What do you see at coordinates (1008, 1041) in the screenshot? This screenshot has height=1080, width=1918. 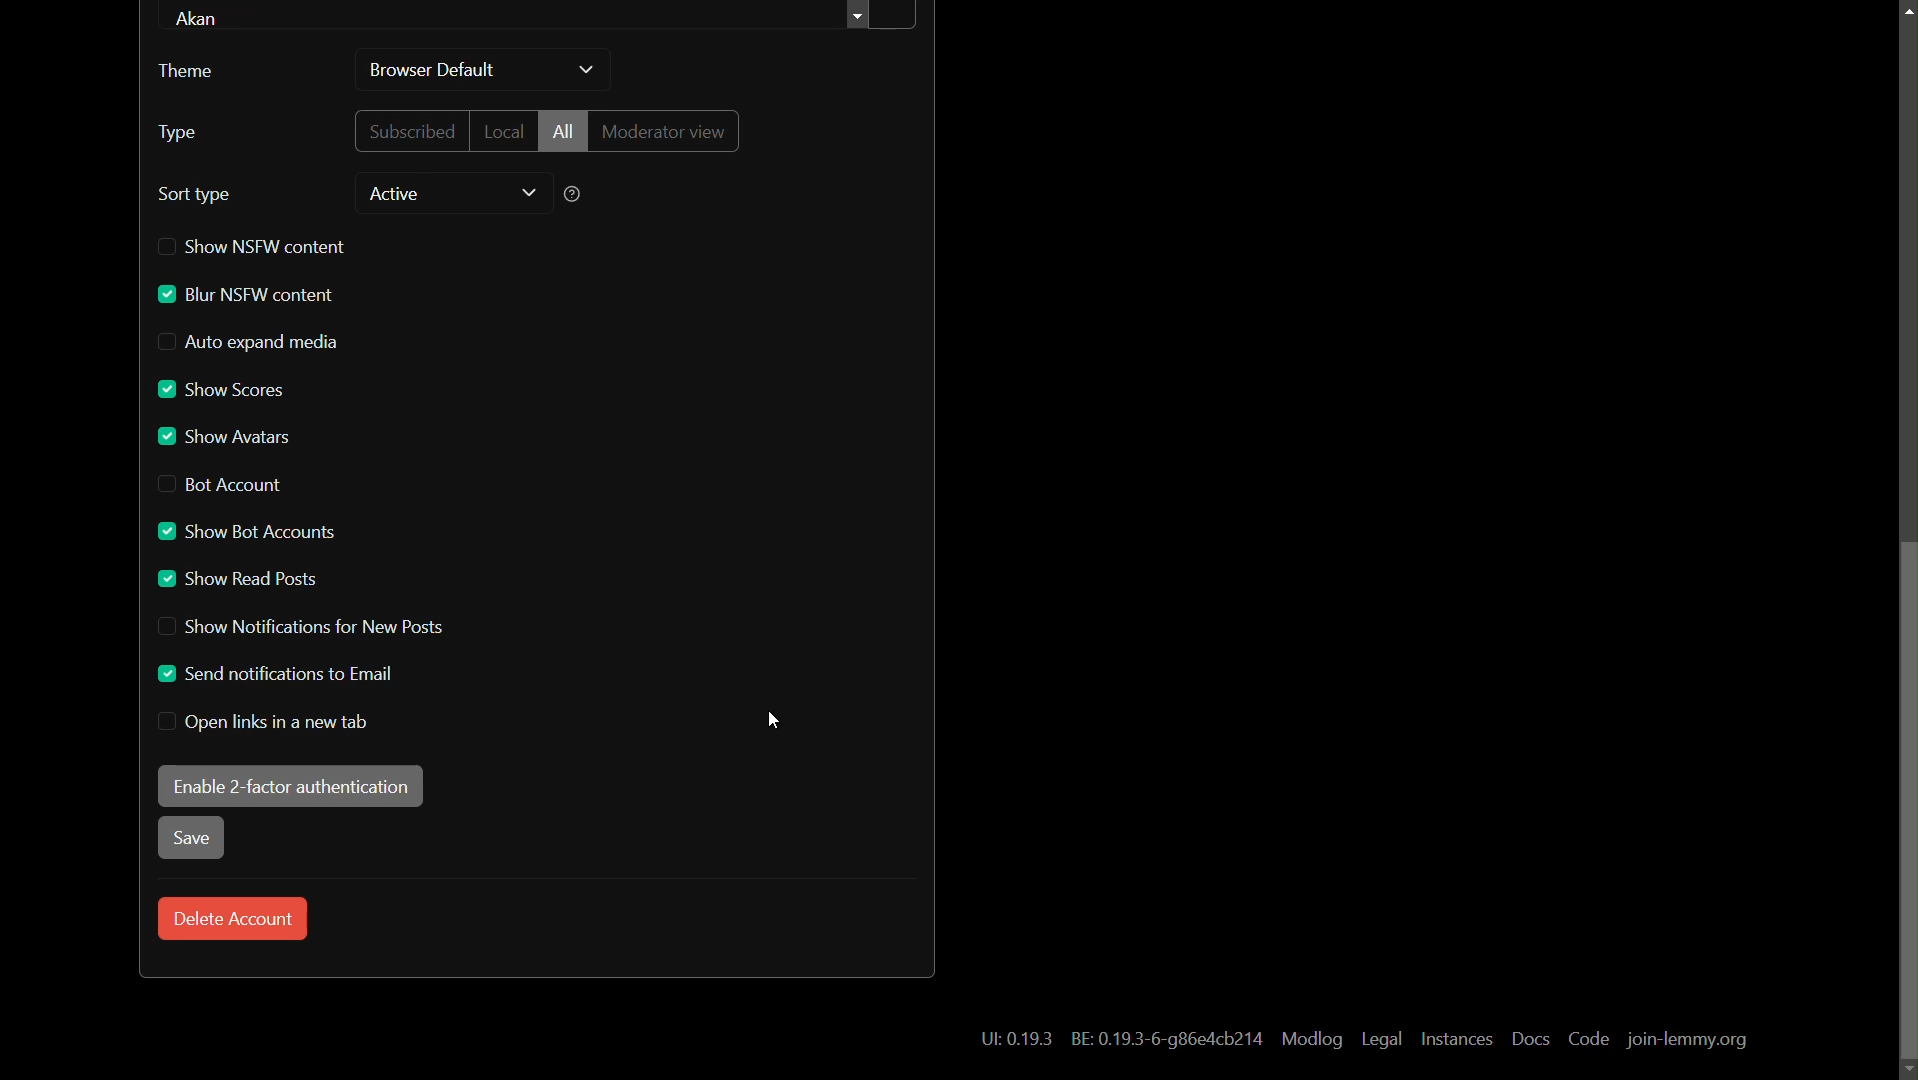 I see `text` at bounding box center [1008, 1041].